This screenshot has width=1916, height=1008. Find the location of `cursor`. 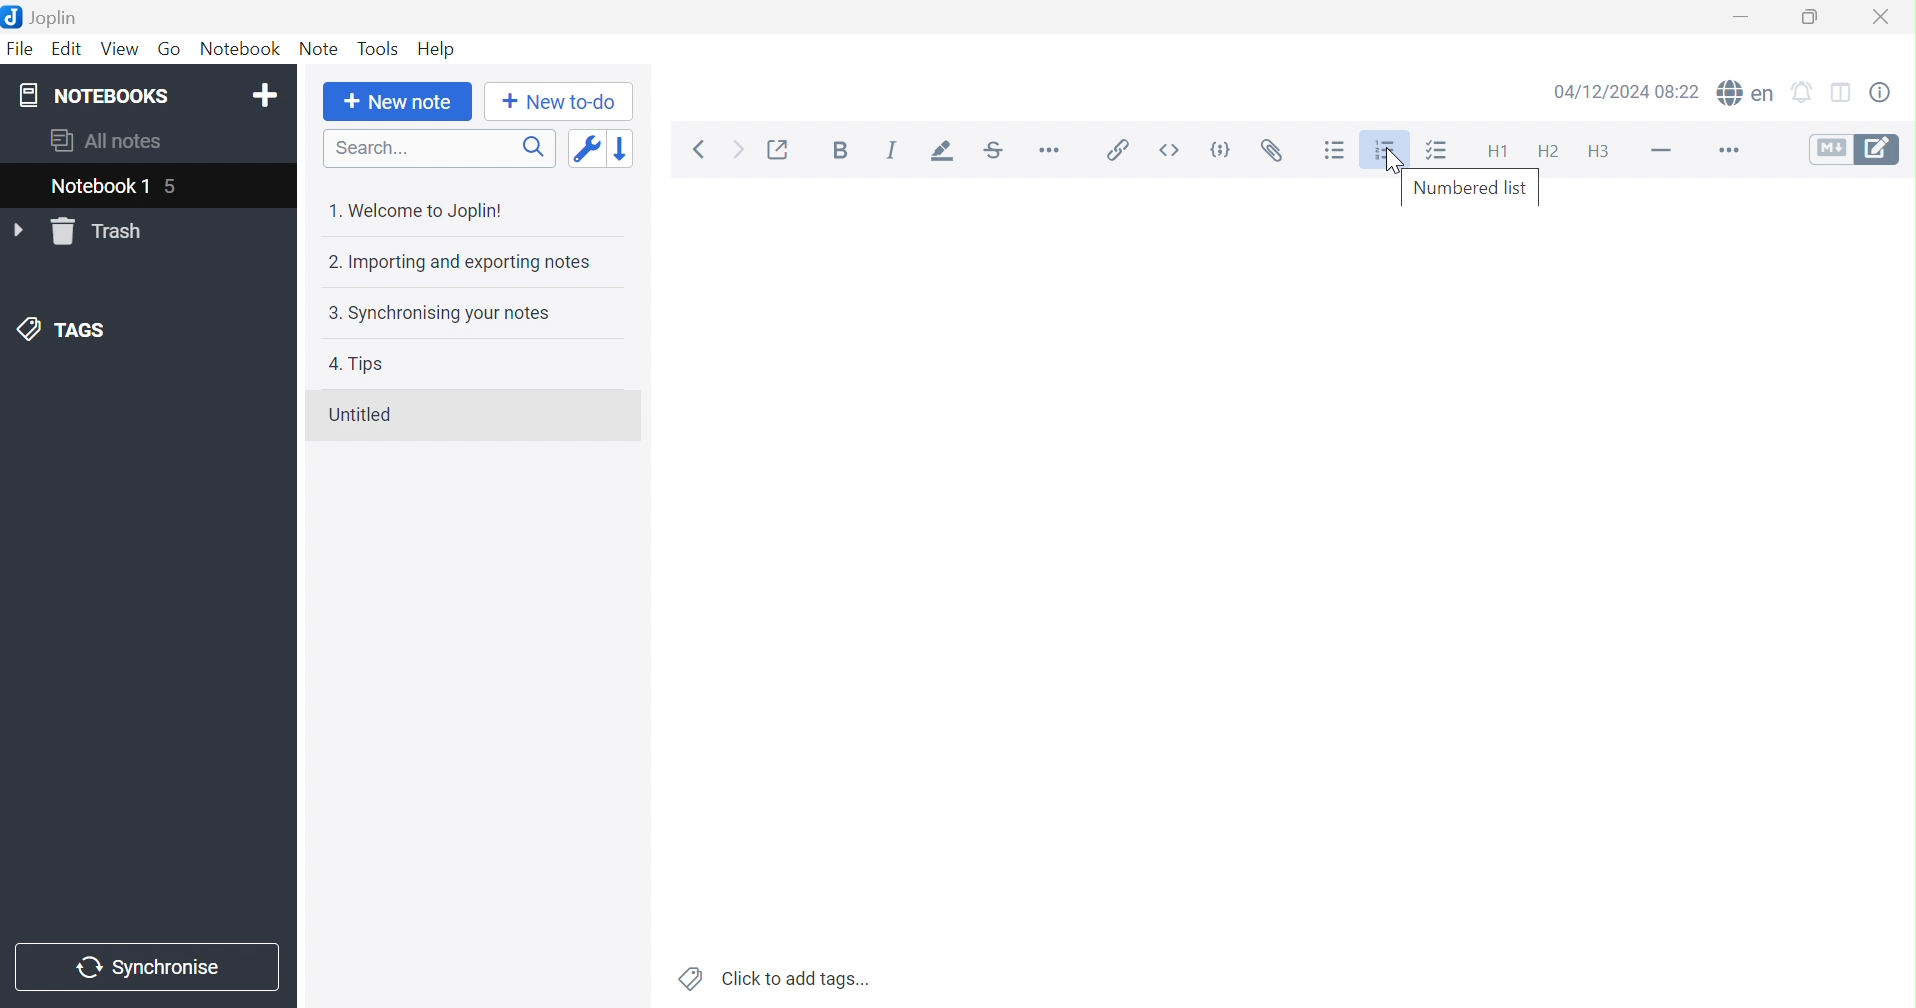

cursor is located at coordinates (1394, 162).